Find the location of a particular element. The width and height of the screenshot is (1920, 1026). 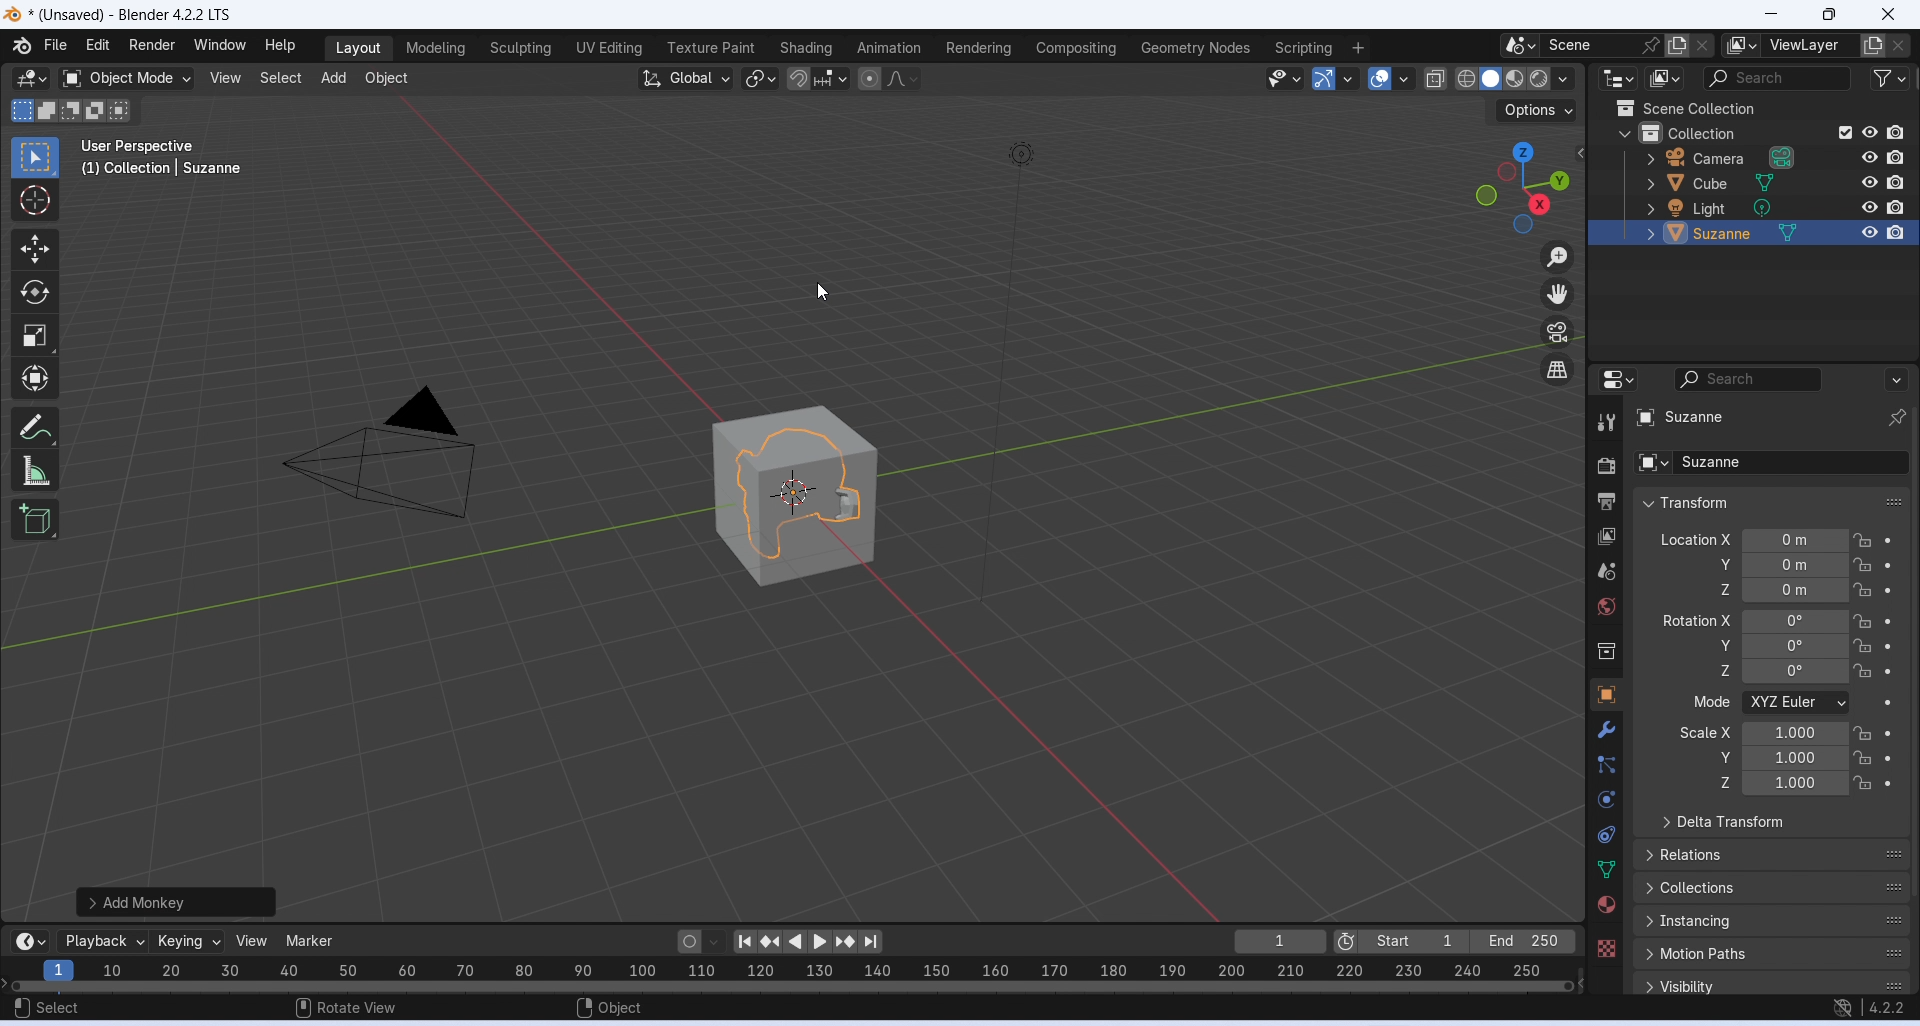

playback is located at coordinates (101, 941).